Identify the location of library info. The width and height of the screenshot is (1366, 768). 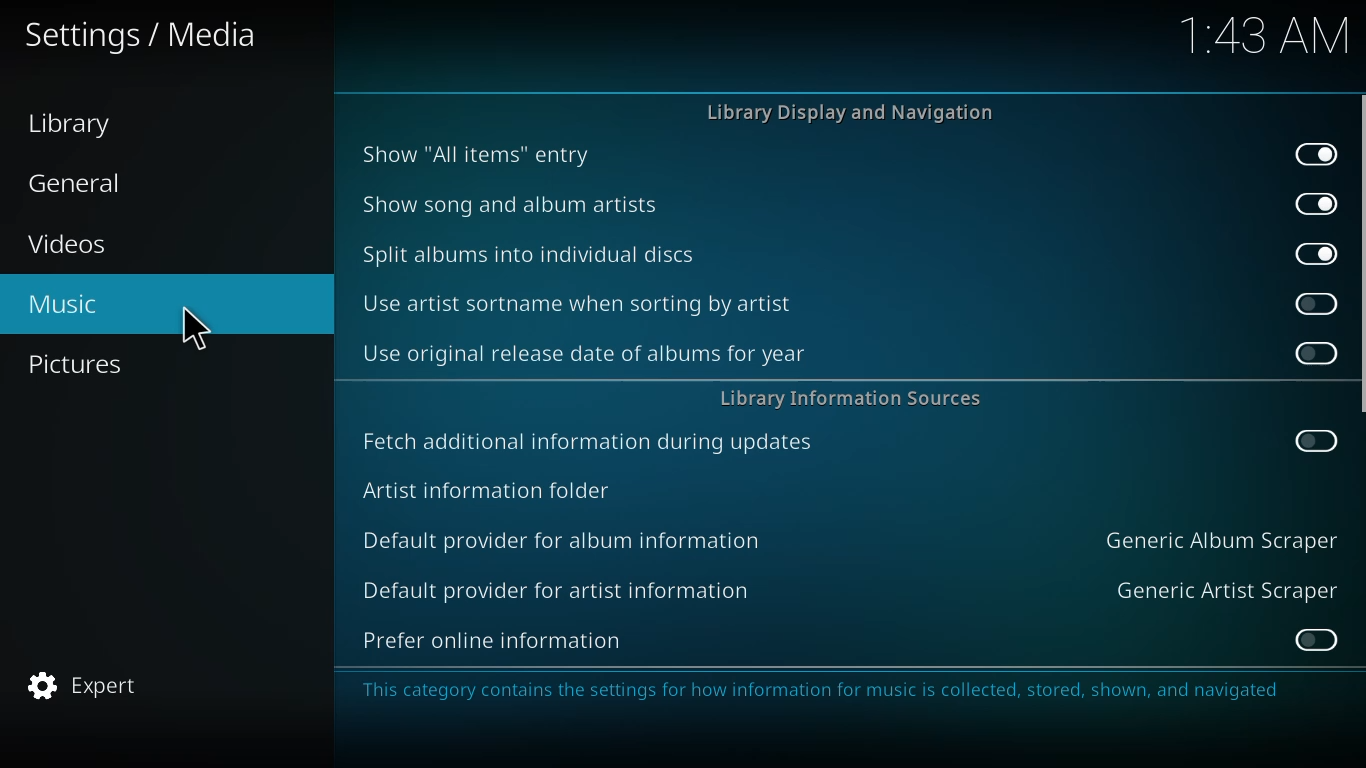
(851, 398).